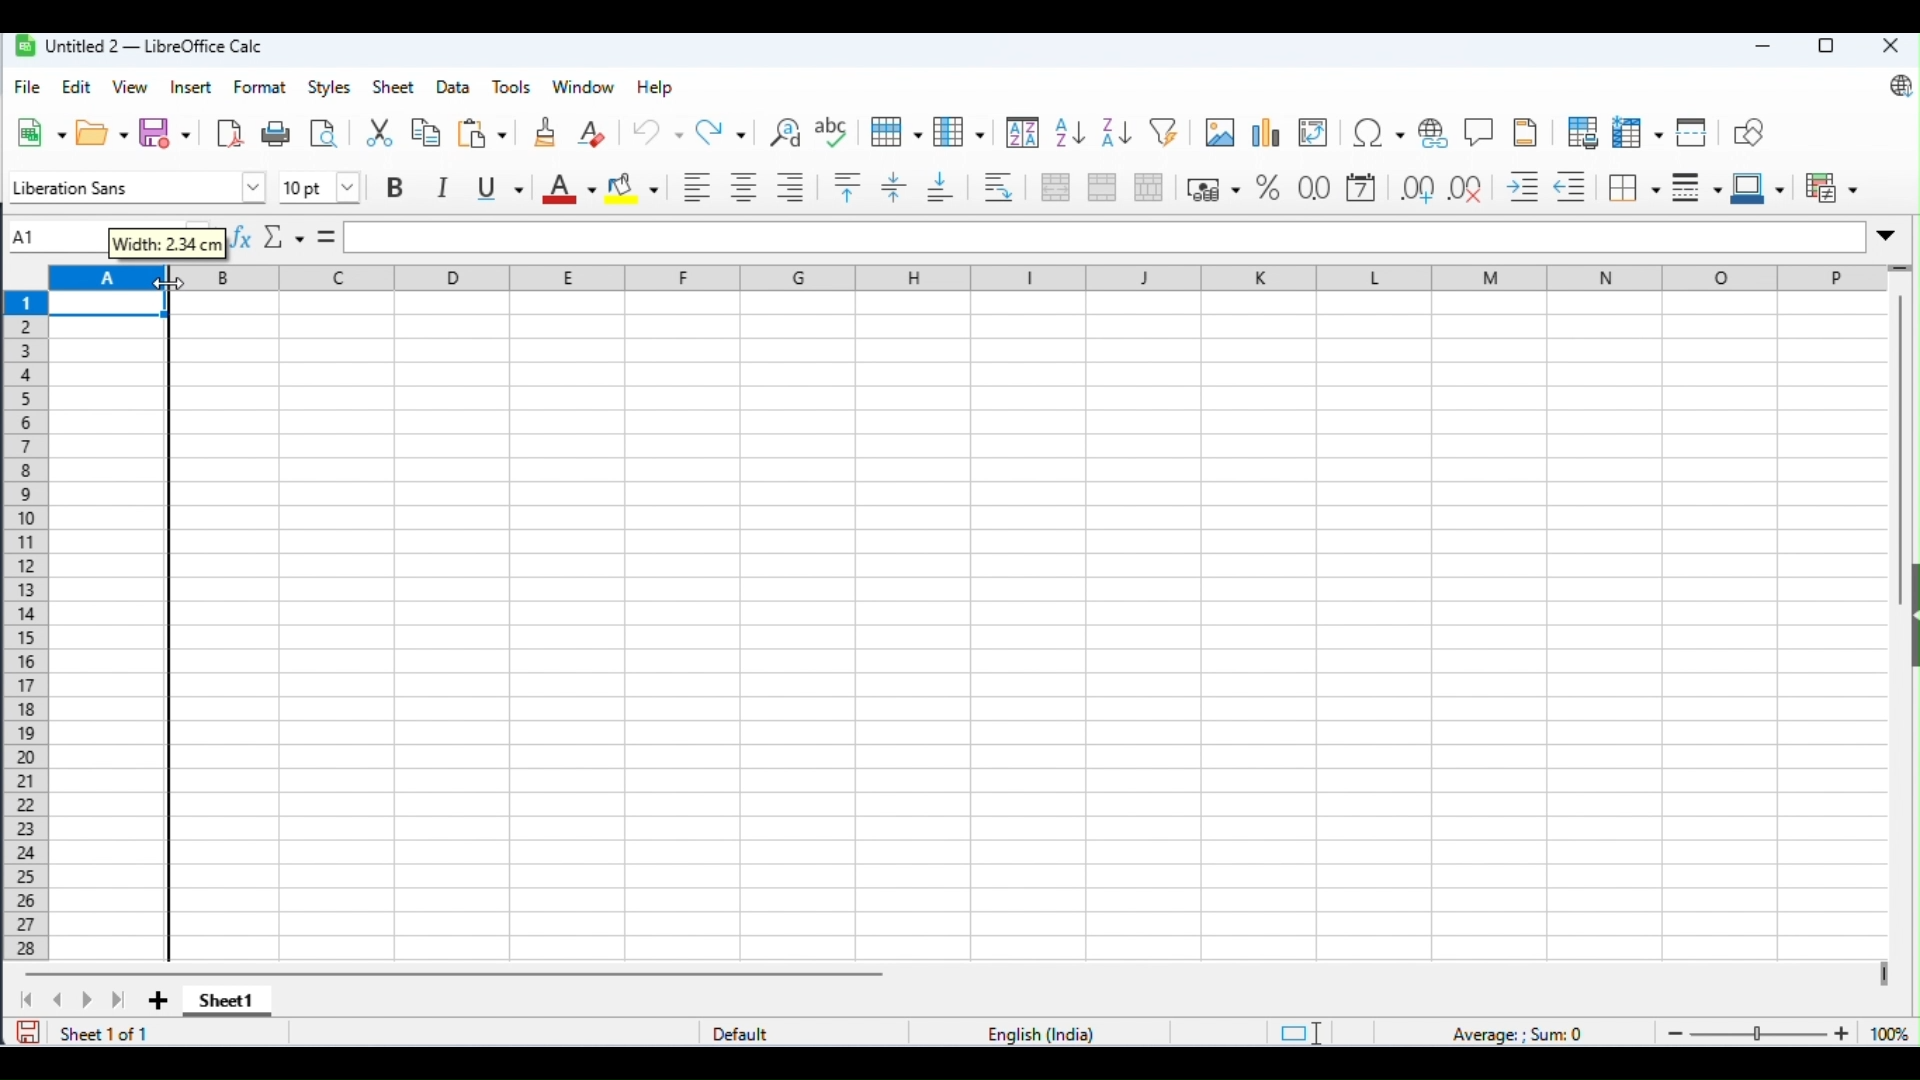 This screenshot has height=1080, width=1920. I want to click on spelling, so click(834, 132).